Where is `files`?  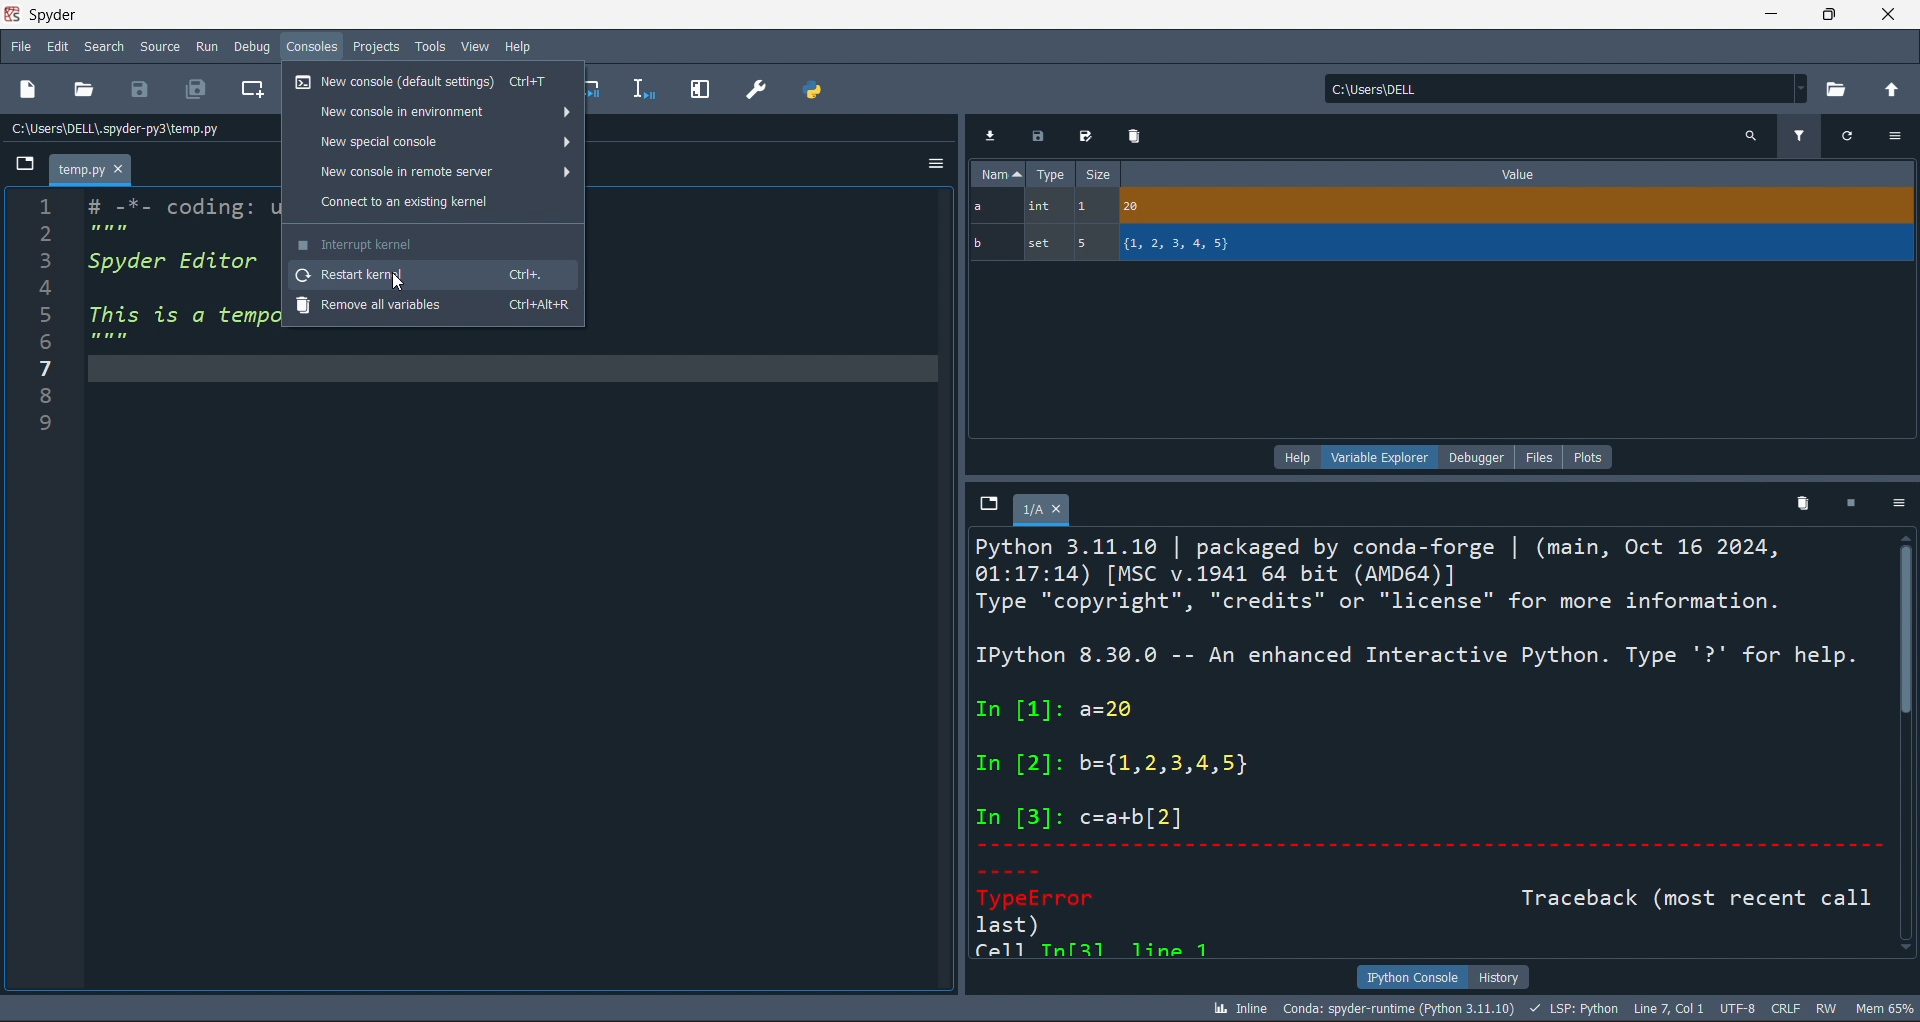 files is located at coordinates (1537, 457).